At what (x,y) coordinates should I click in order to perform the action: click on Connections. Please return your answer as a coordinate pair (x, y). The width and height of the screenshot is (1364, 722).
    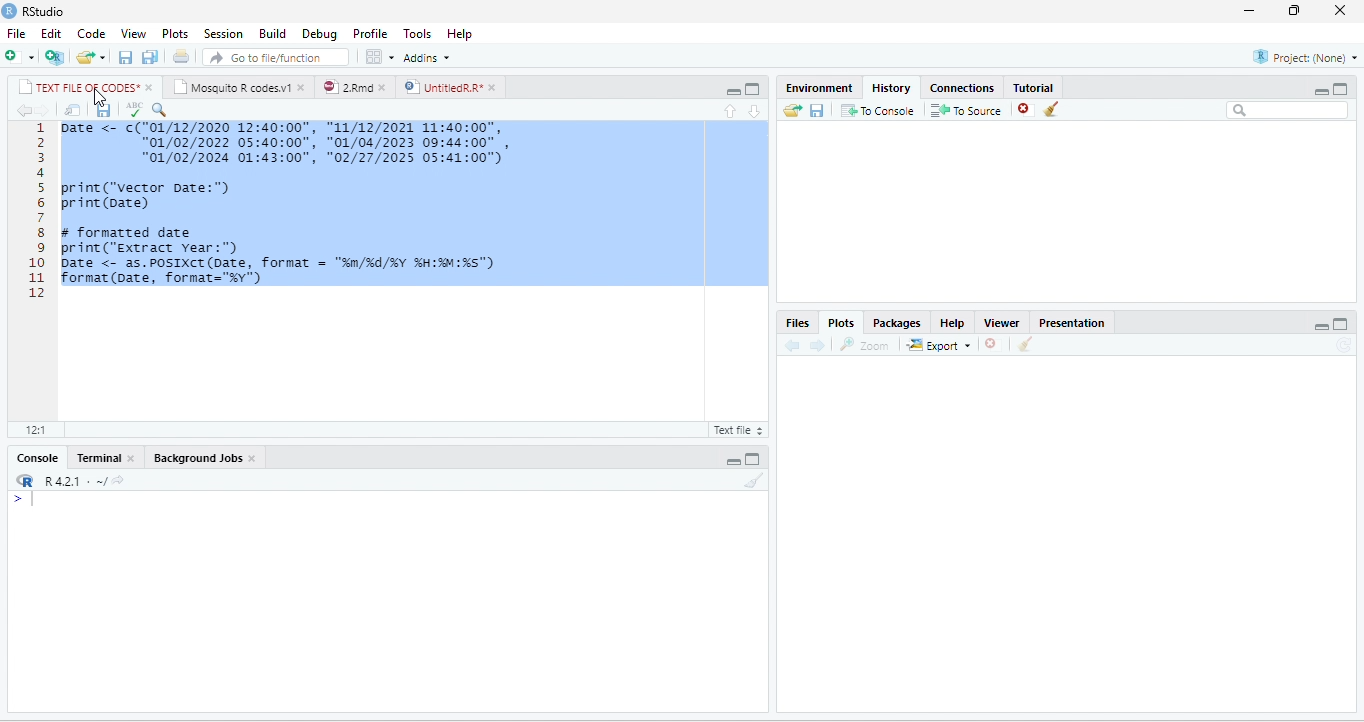
    Looking at the image, I should click on (963, 89).